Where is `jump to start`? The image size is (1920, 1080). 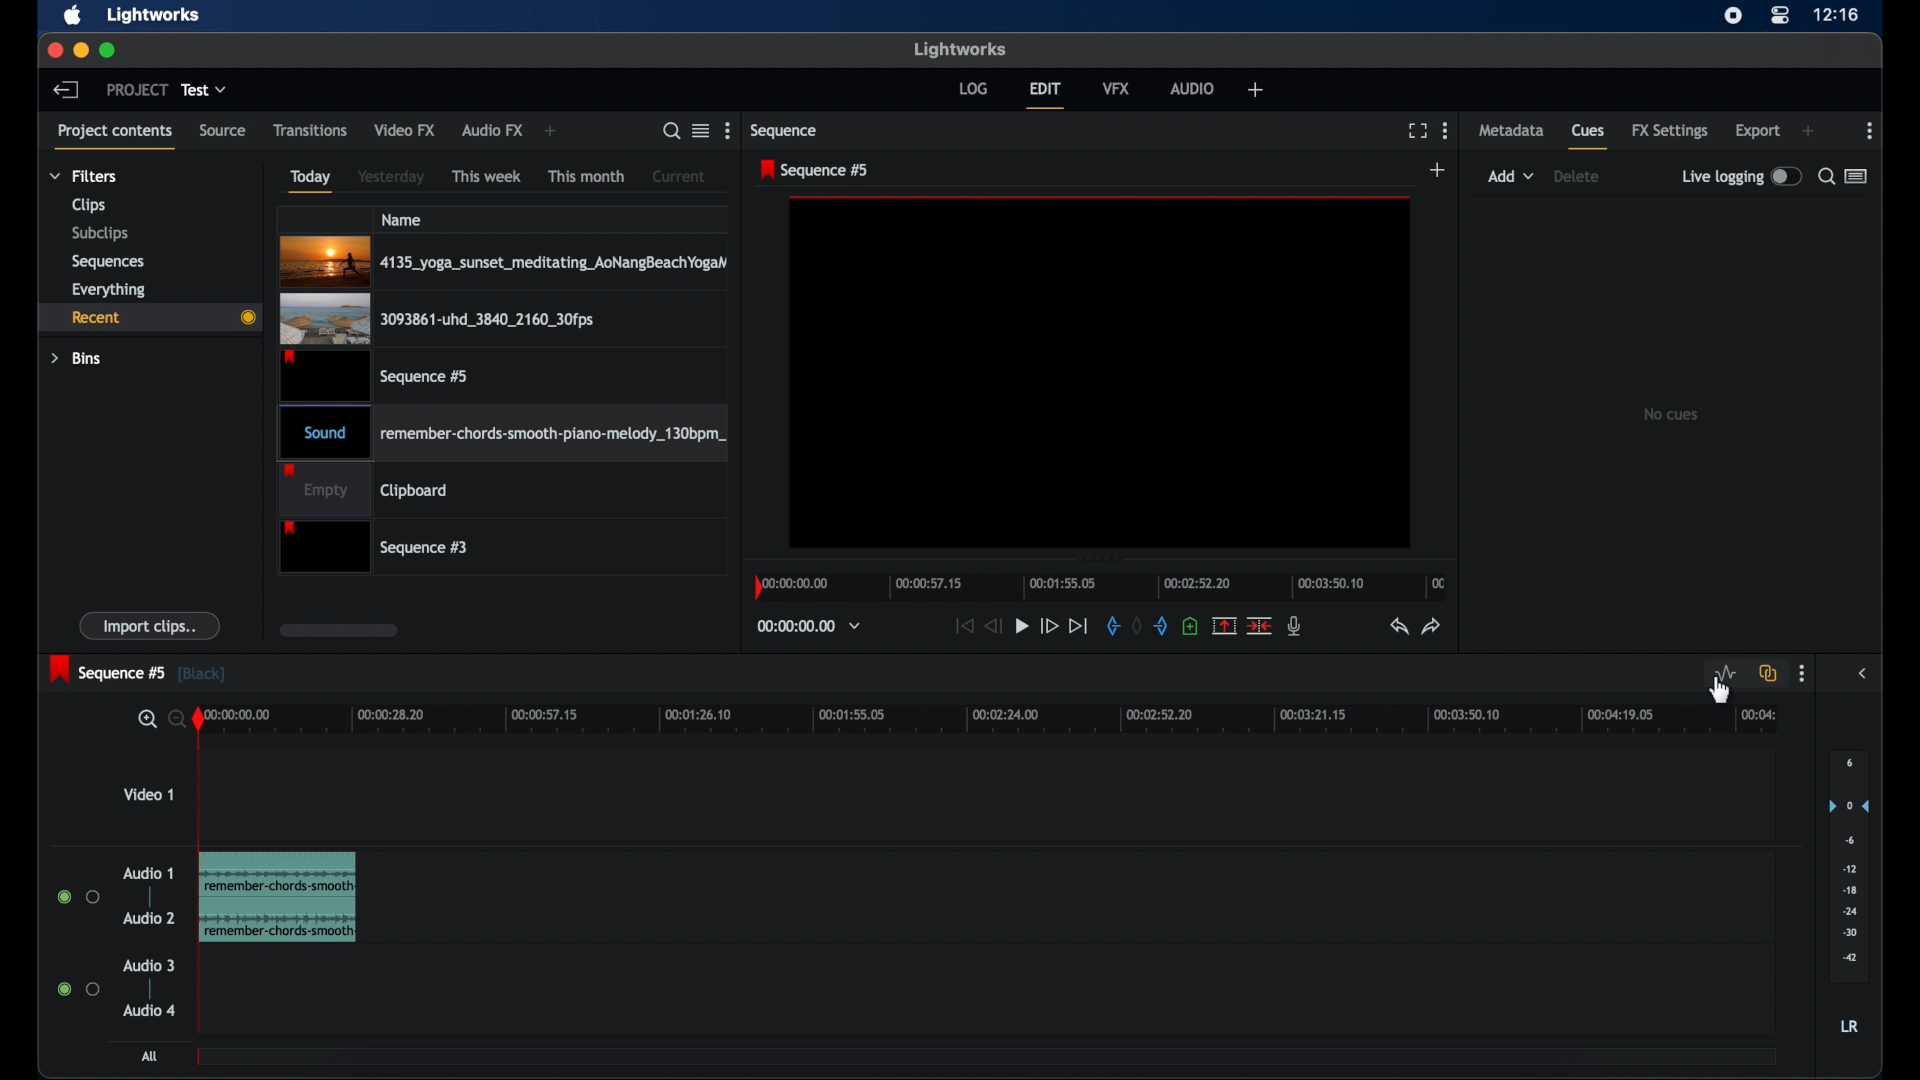 jump to start is located at coordinates (962, 626).